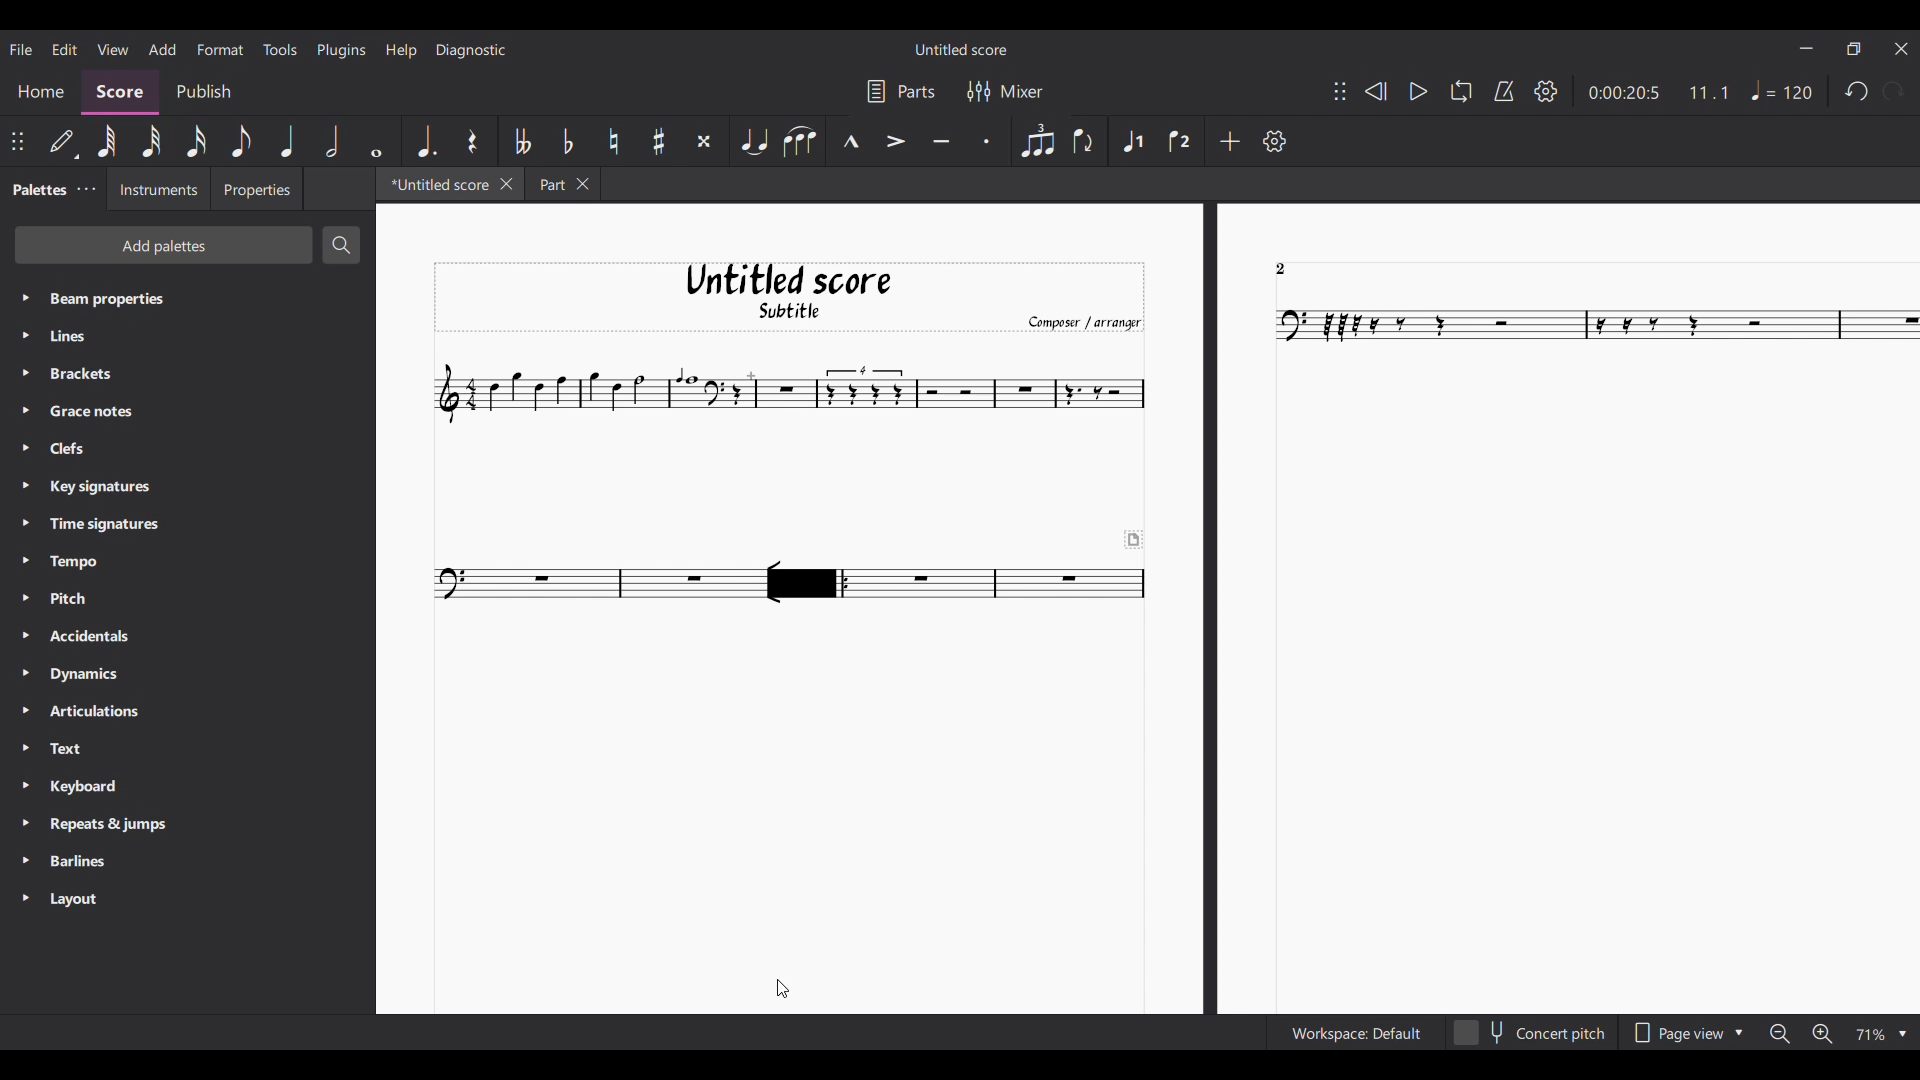 This screenshot has height=1080, width=1920. Describe the element at coordinates (1901, 48) in the screenshot. I see `Close interface` at that location.